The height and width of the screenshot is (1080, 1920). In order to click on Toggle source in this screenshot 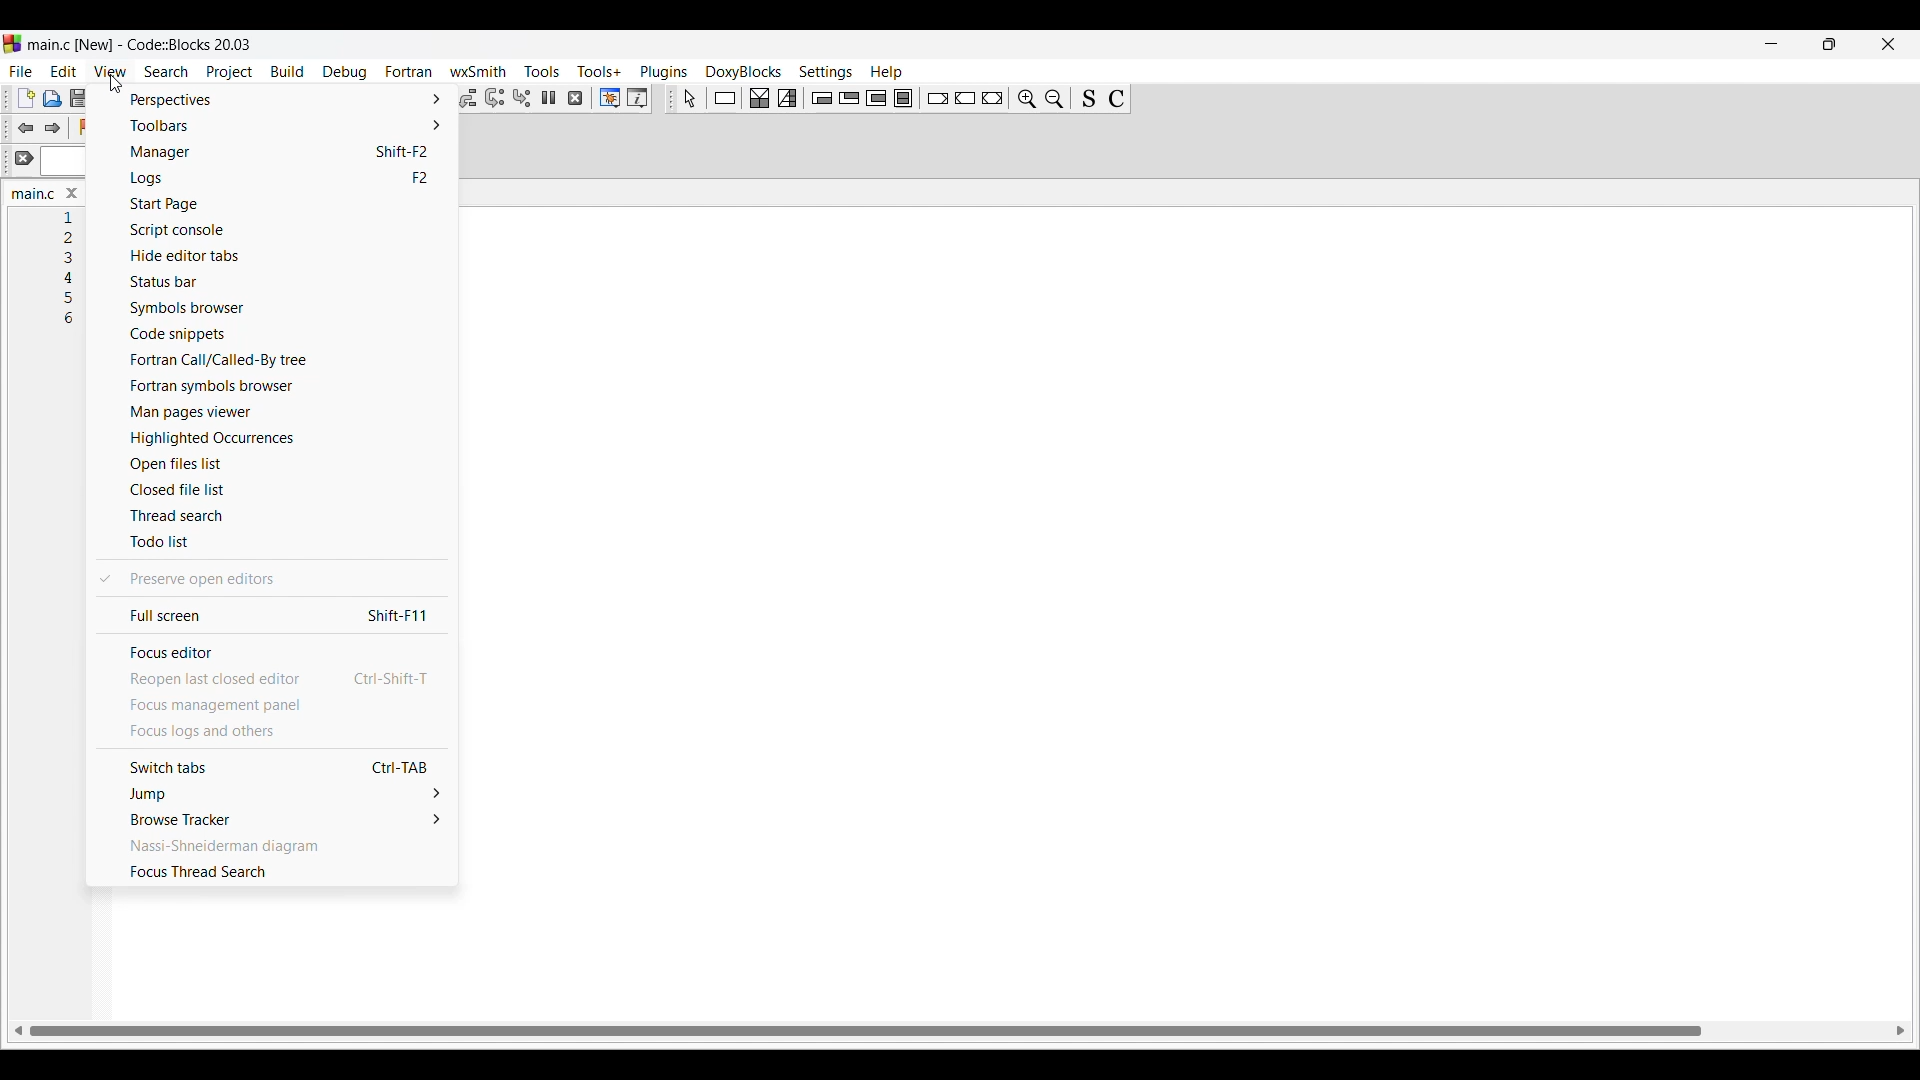, I will do `click(1089, 98)`.